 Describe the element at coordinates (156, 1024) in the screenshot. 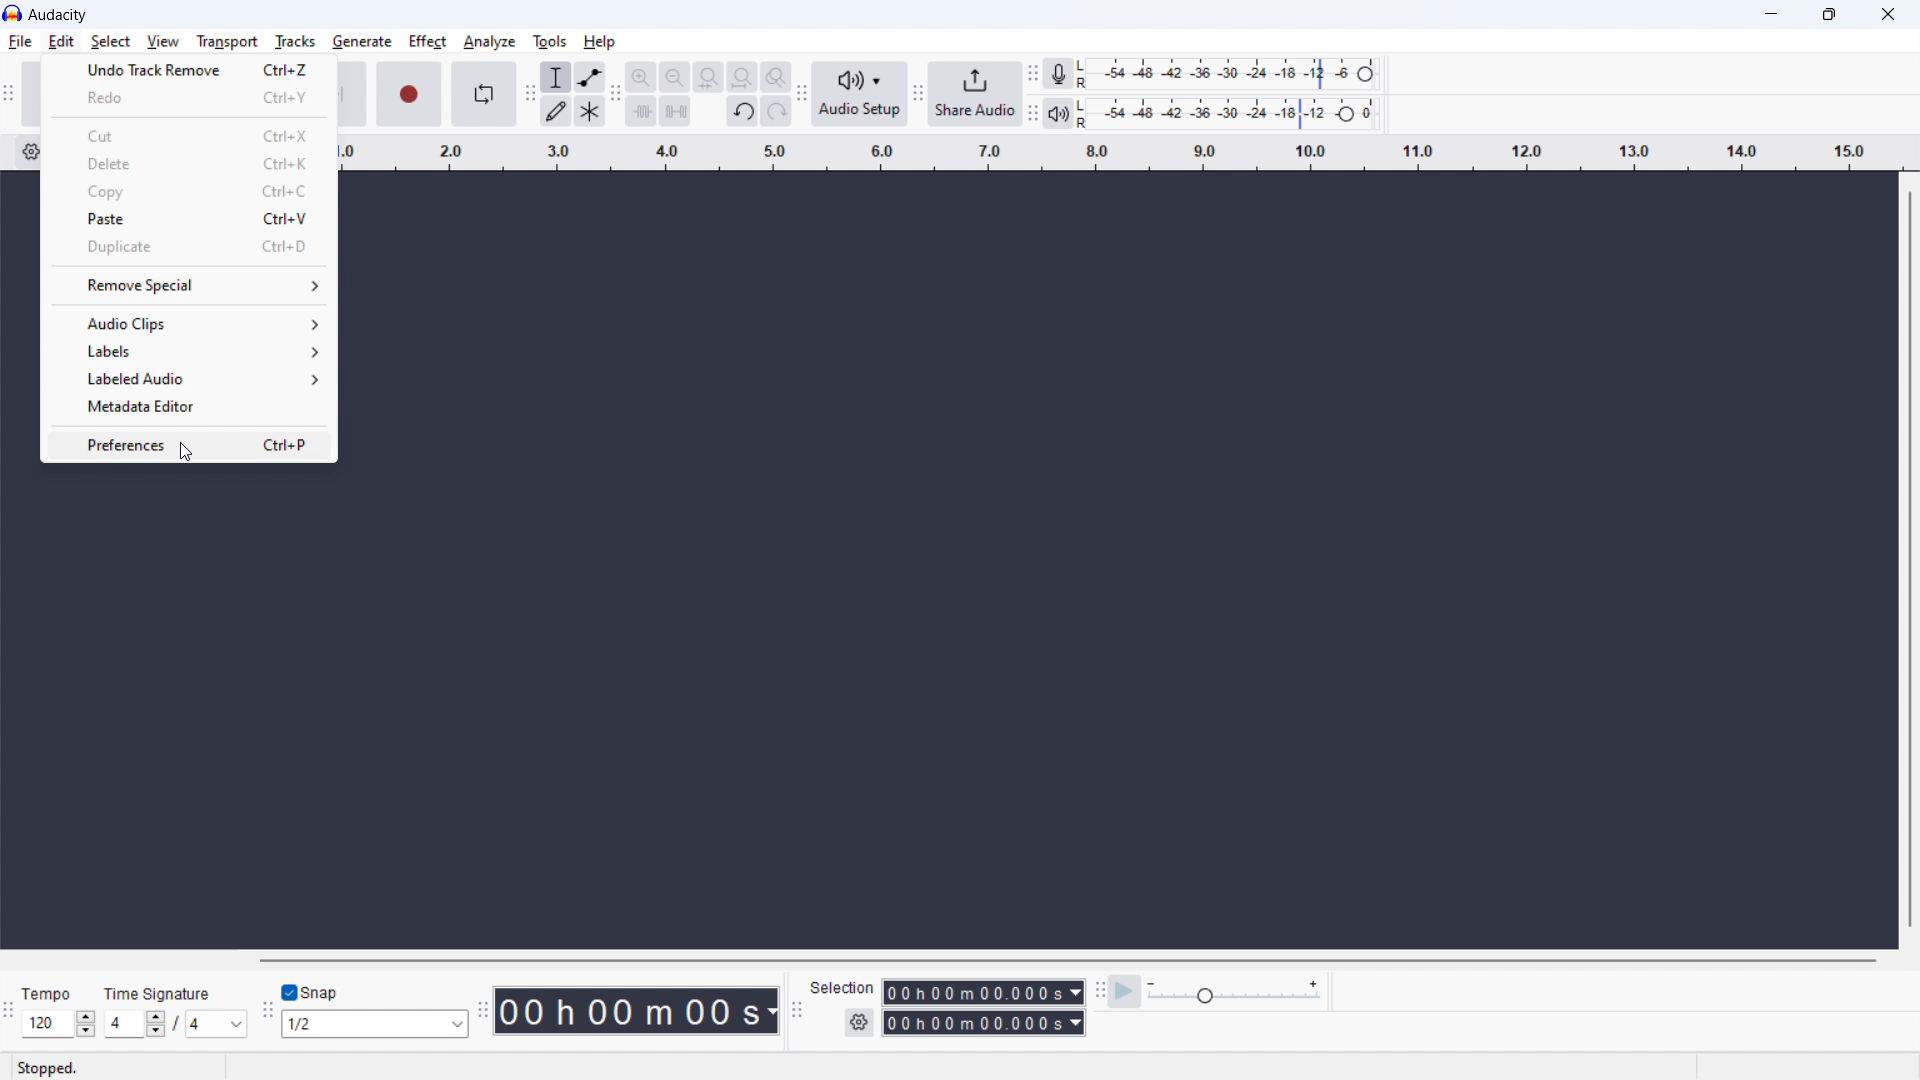

I see `Increase/Decrease time signature` at that location.